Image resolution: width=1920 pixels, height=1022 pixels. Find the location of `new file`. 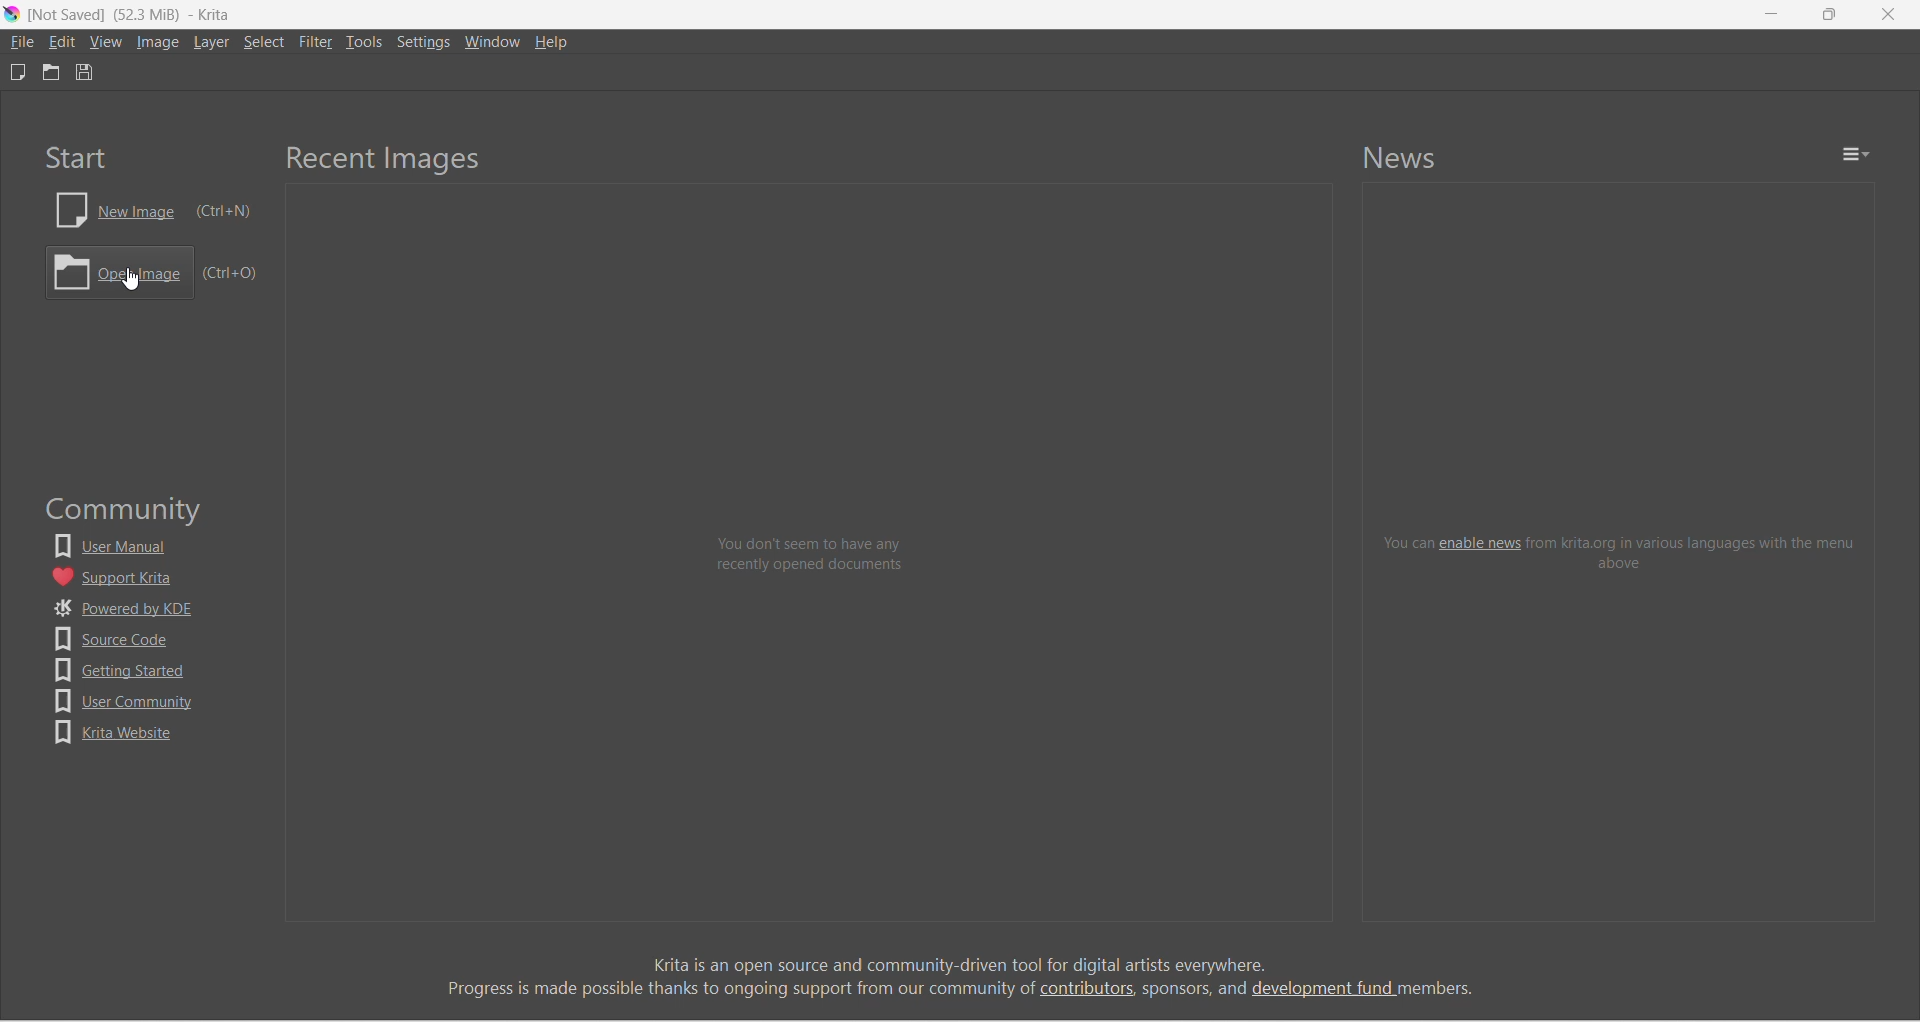

new file is located at coordinates (17, 72).